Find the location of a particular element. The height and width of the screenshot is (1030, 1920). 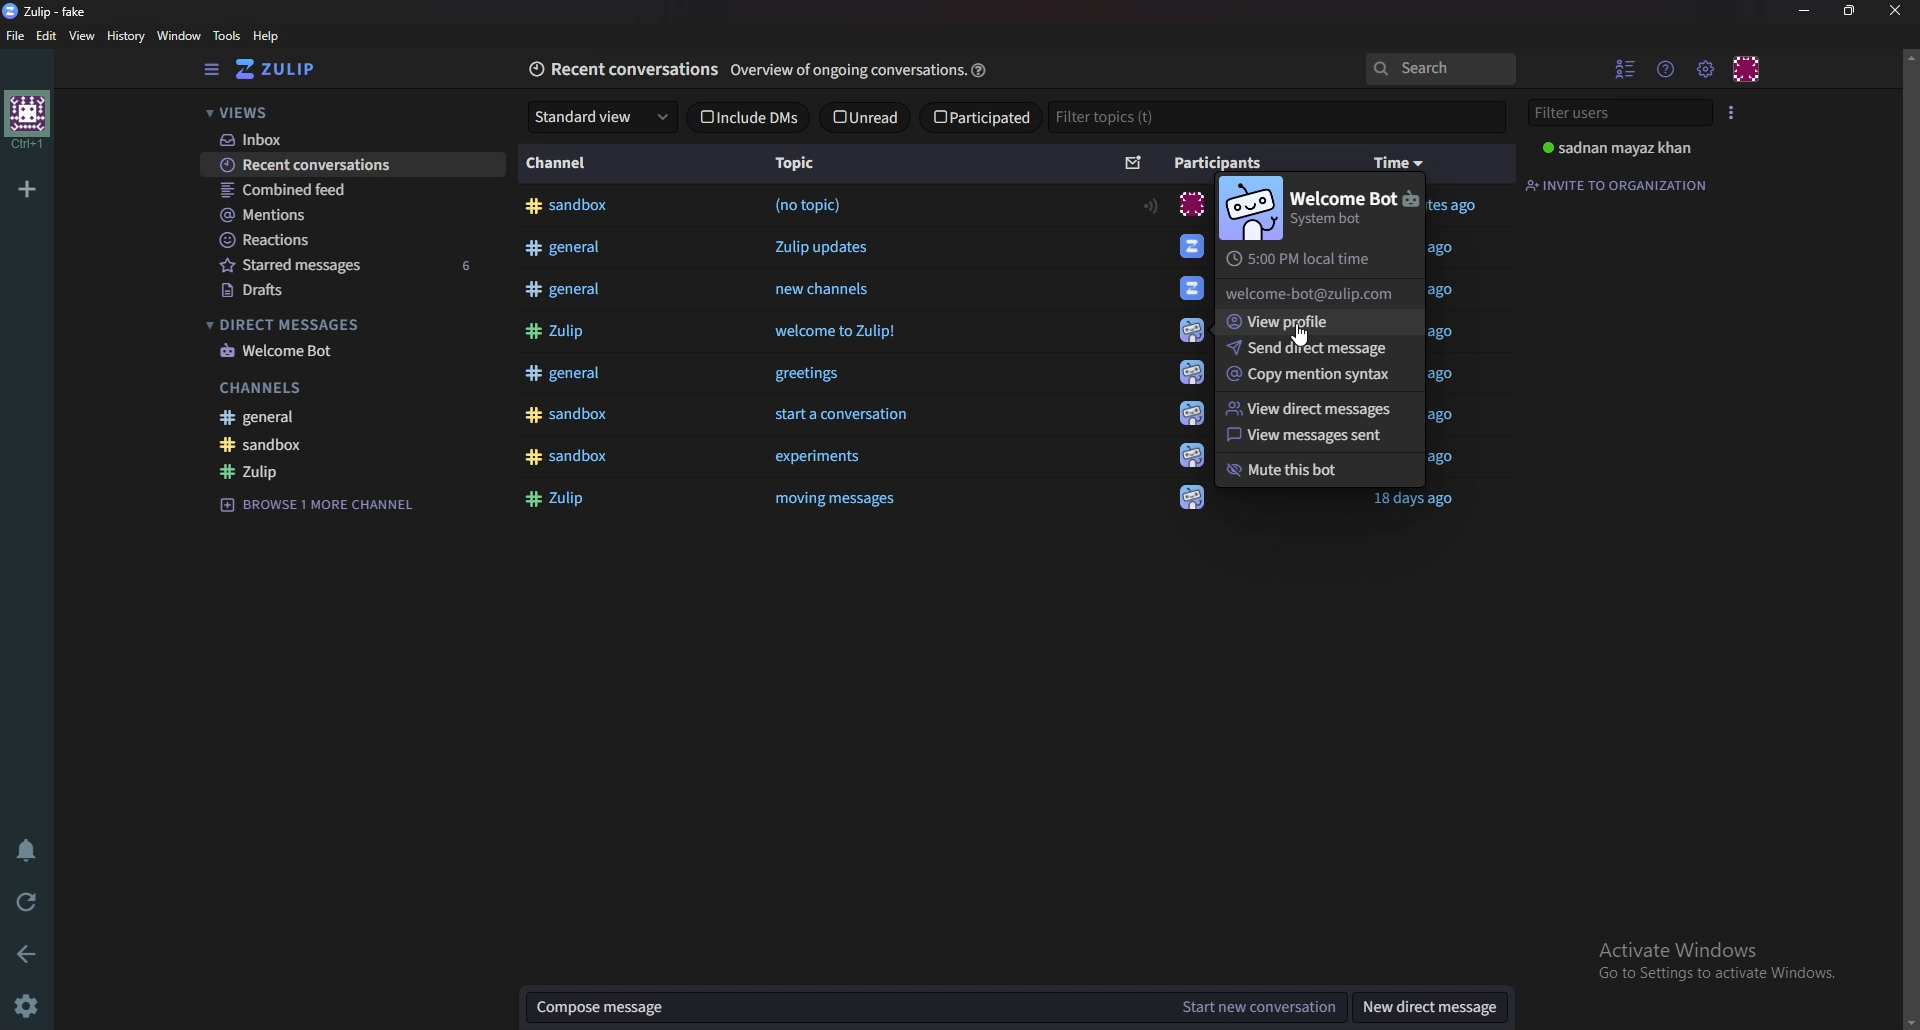

zulip - fake is located at coordinates (49, 11).